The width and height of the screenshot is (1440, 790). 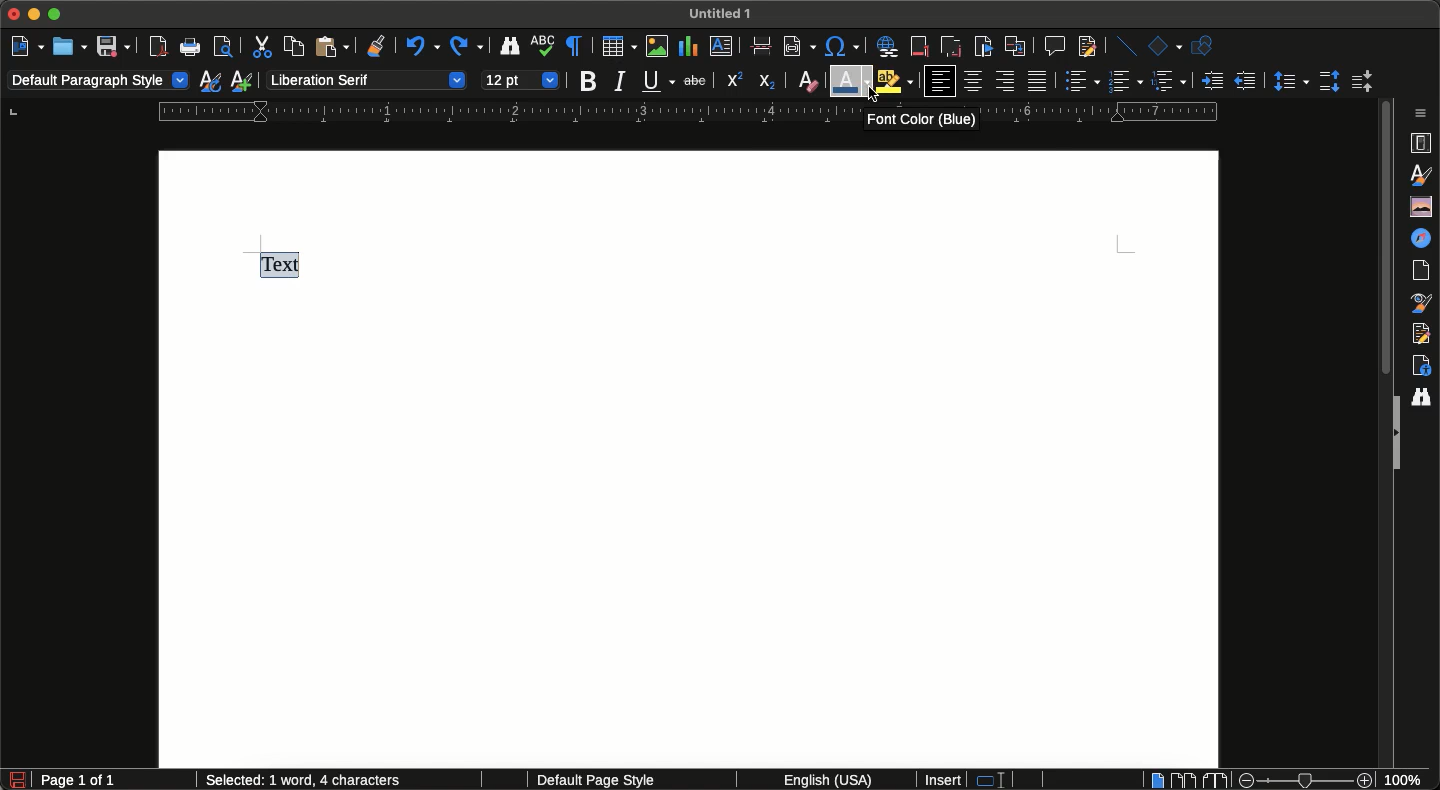 I want to click on Insert image, so click(x=658, y=46).